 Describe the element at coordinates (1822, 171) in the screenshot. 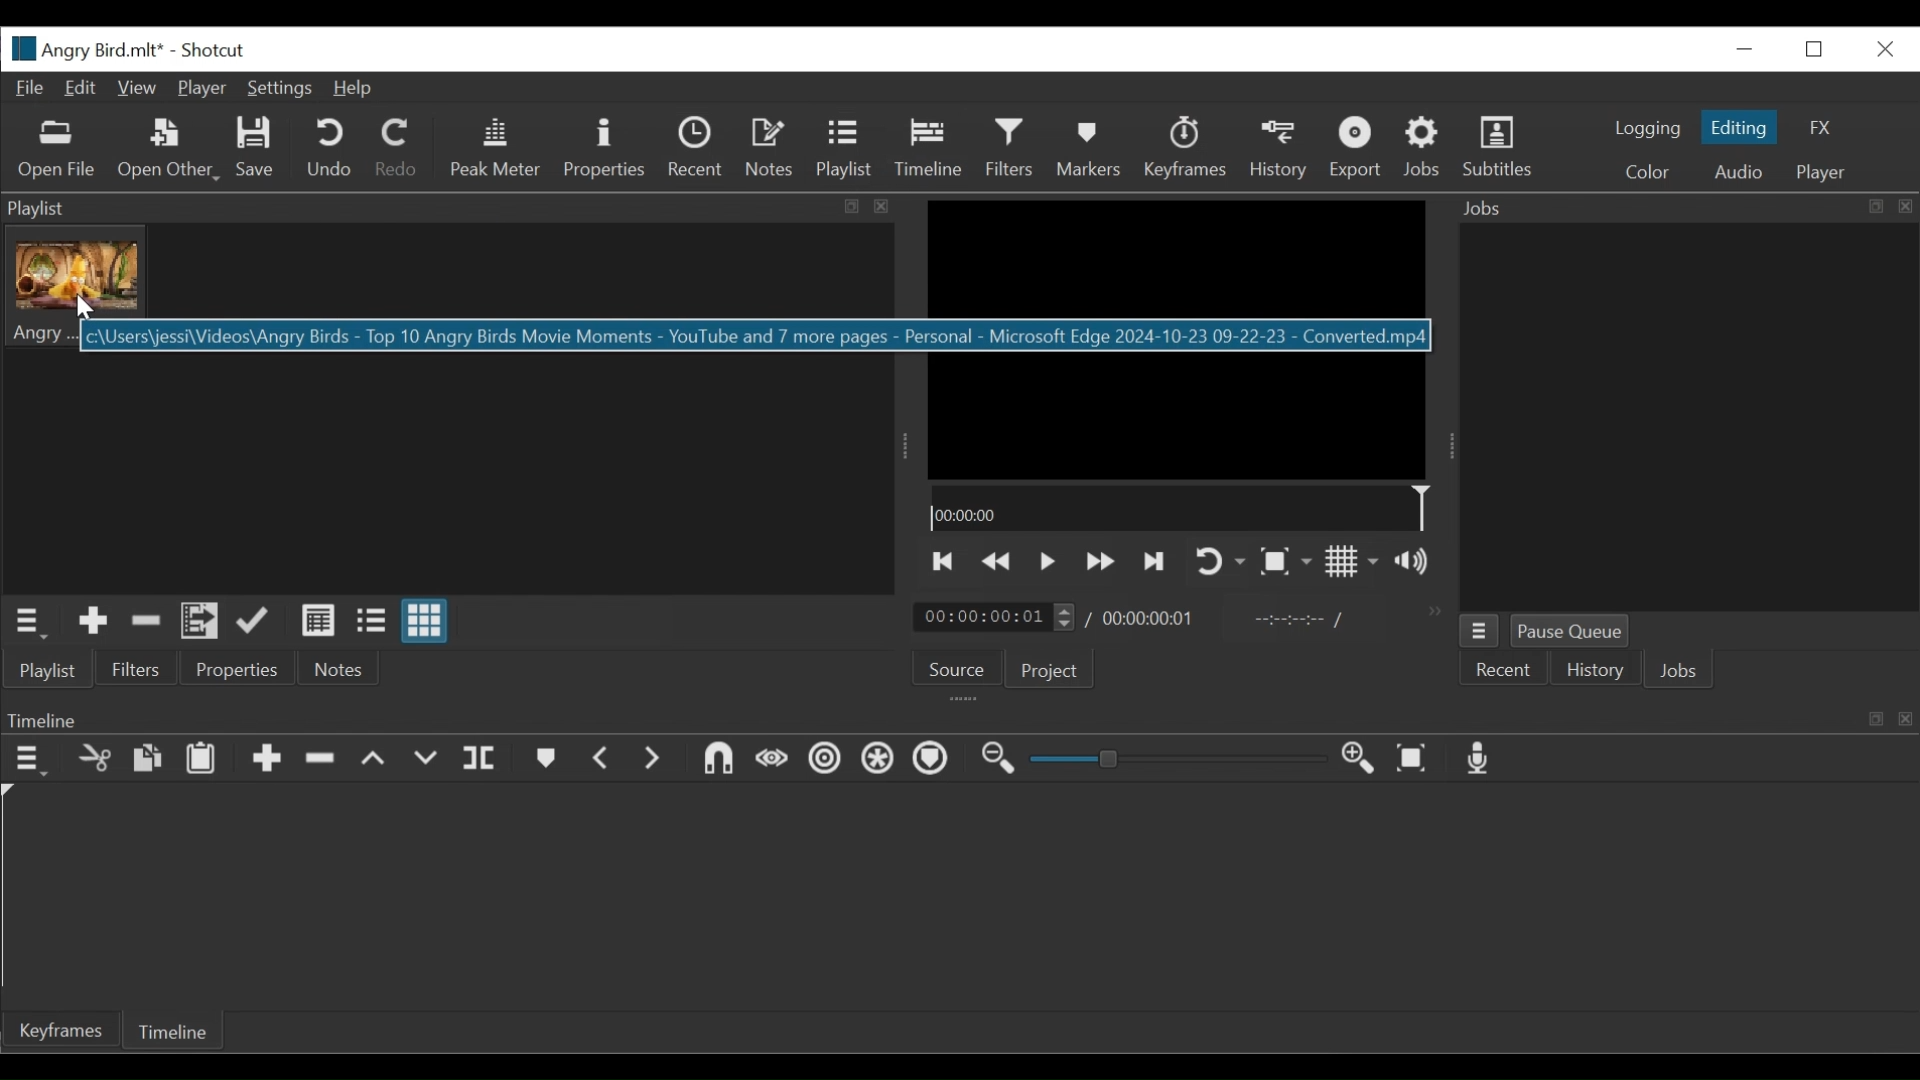

I see `Player` at that location.